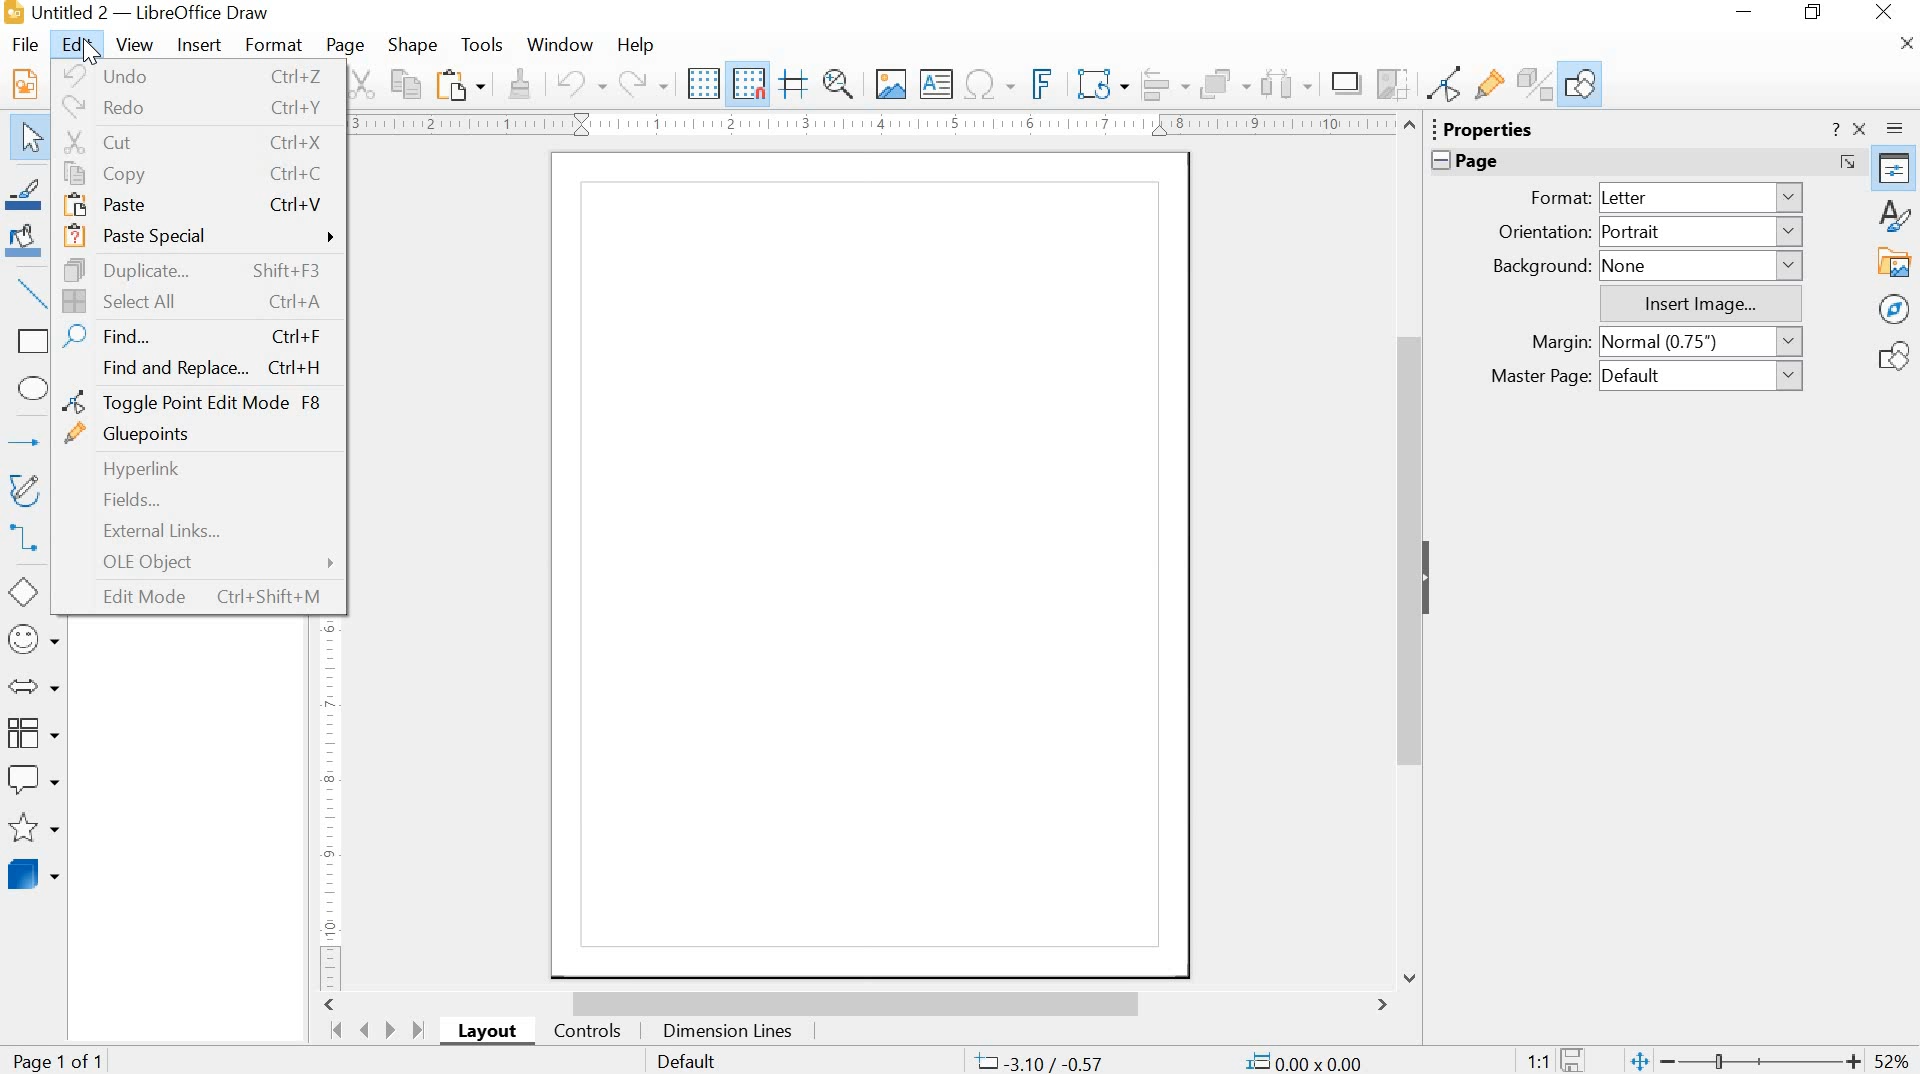  Describe the element at coordinates (199, 597) in the screenshot. I see `edit mode` at that location.